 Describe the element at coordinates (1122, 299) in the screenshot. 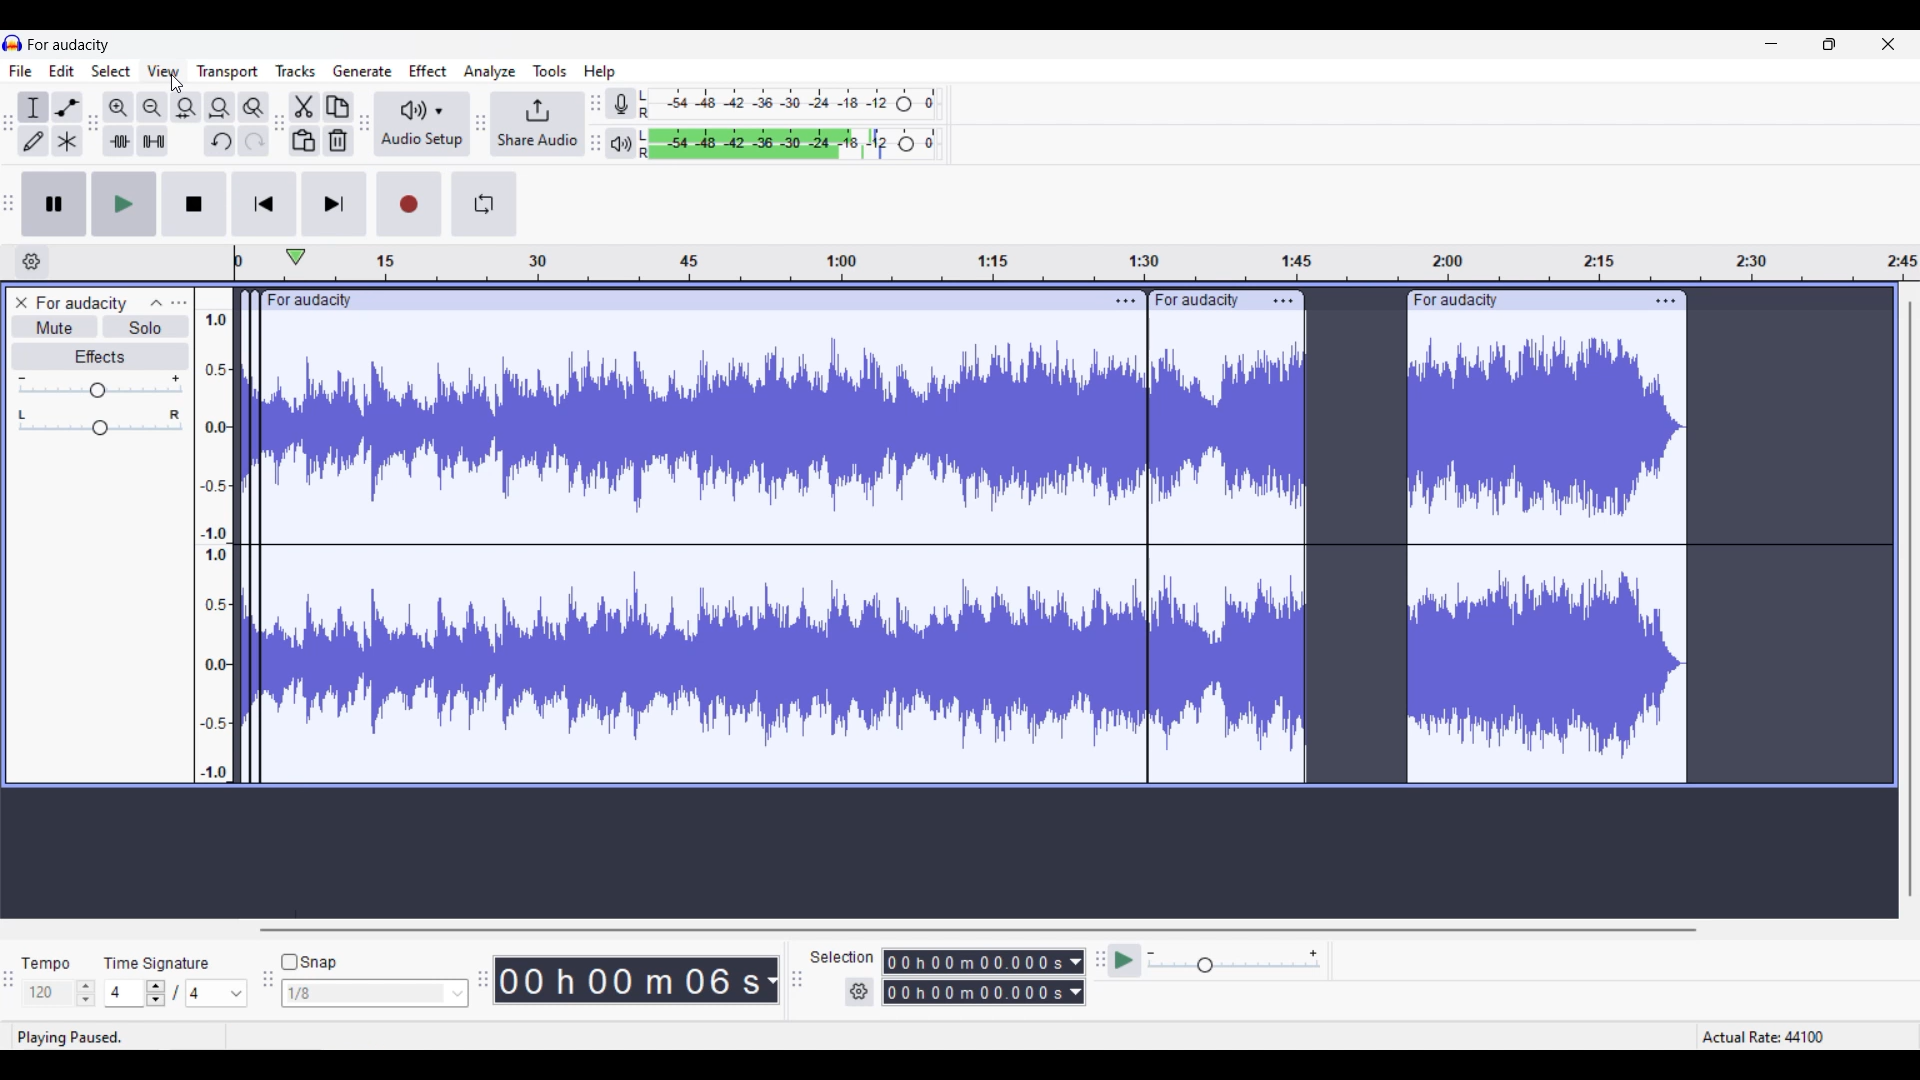

I see `track options` at that location.